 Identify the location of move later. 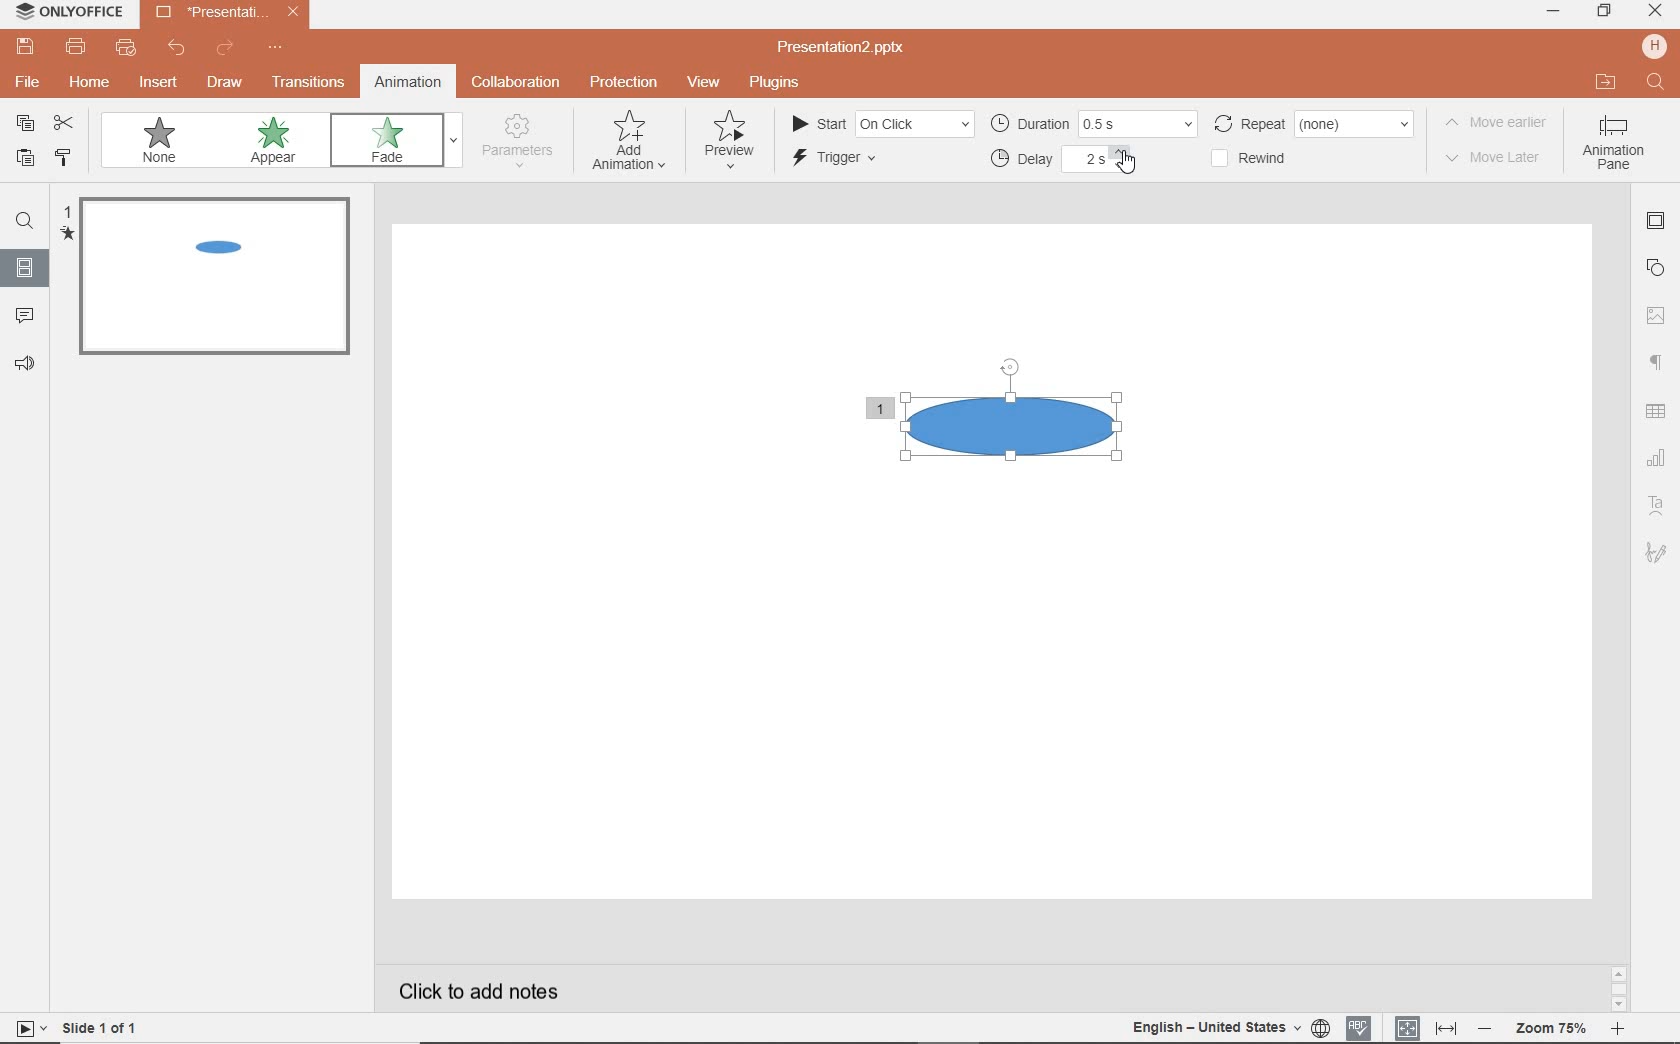
(1500, 158).